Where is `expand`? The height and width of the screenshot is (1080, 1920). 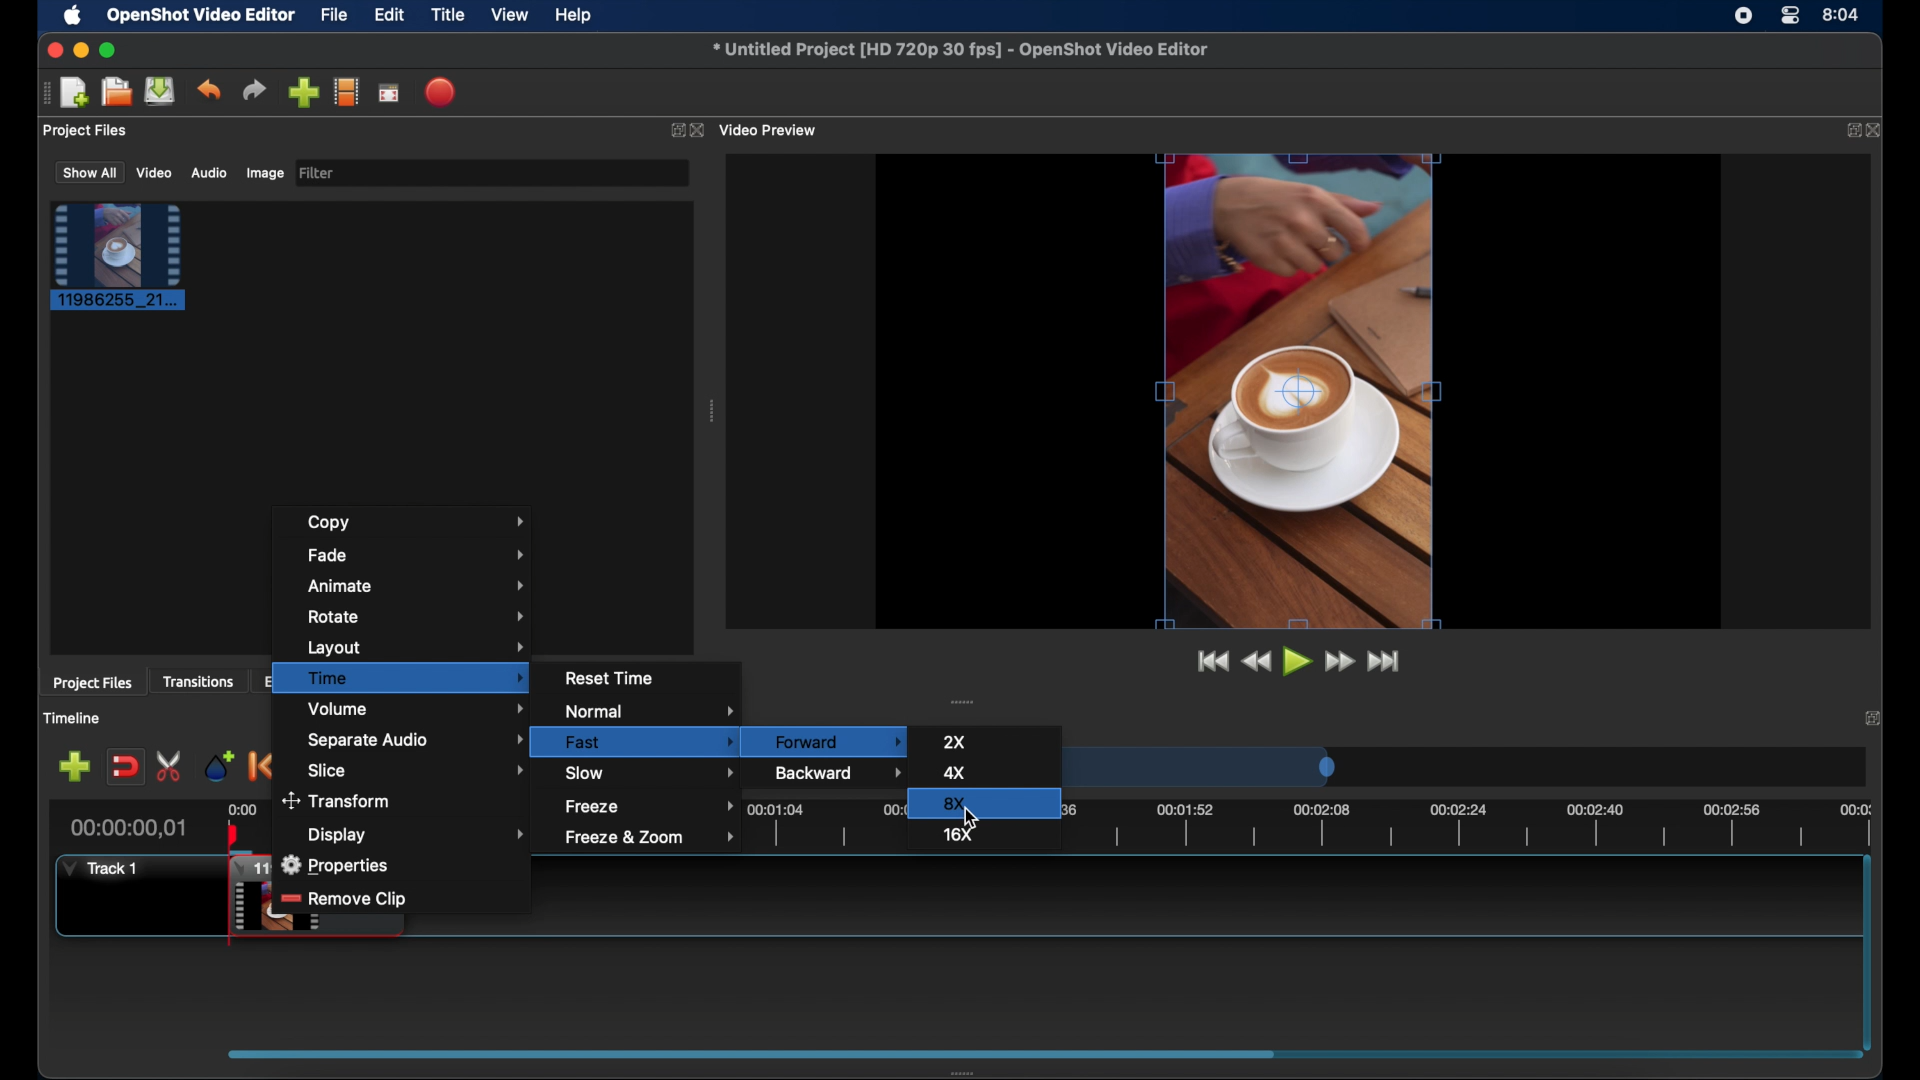 expand is located at coordinates (1848, 131).